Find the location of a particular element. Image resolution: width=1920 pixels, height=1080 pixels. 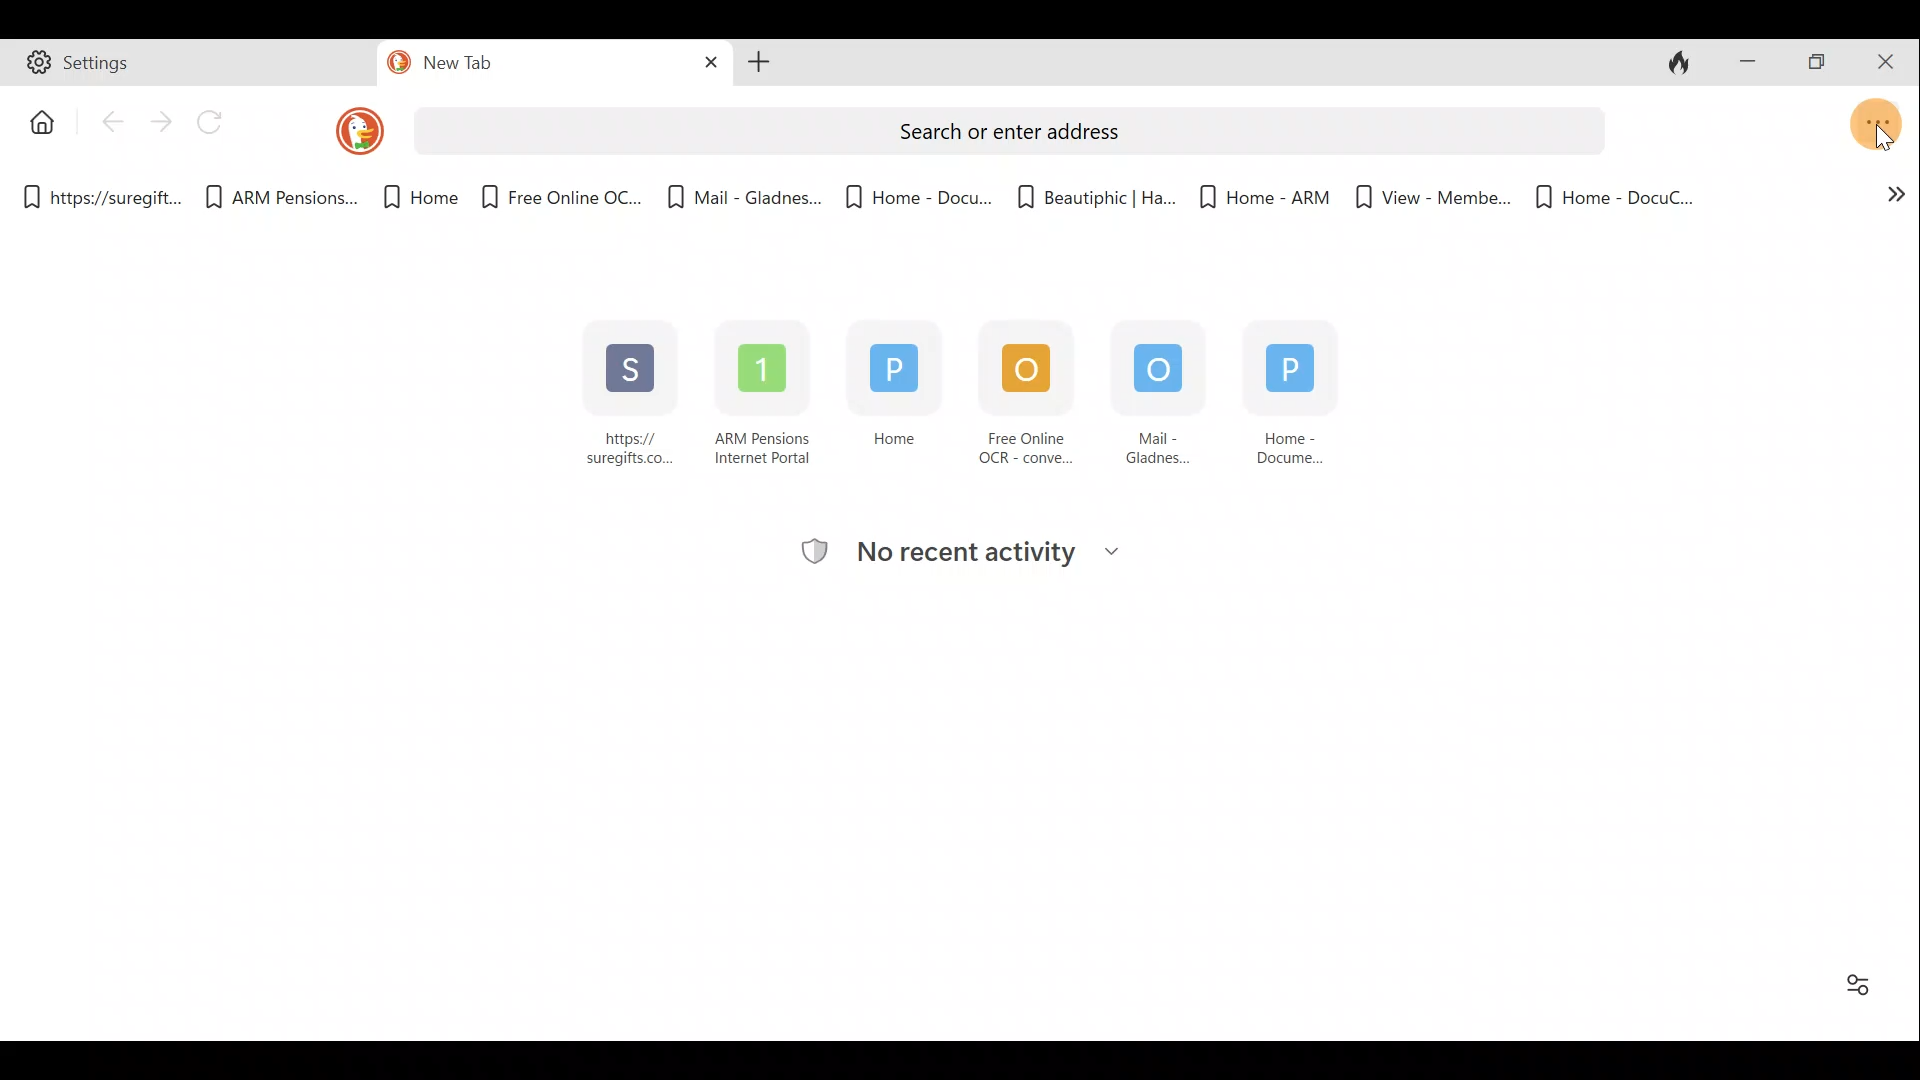

Home is located at coordinates (892, 387).